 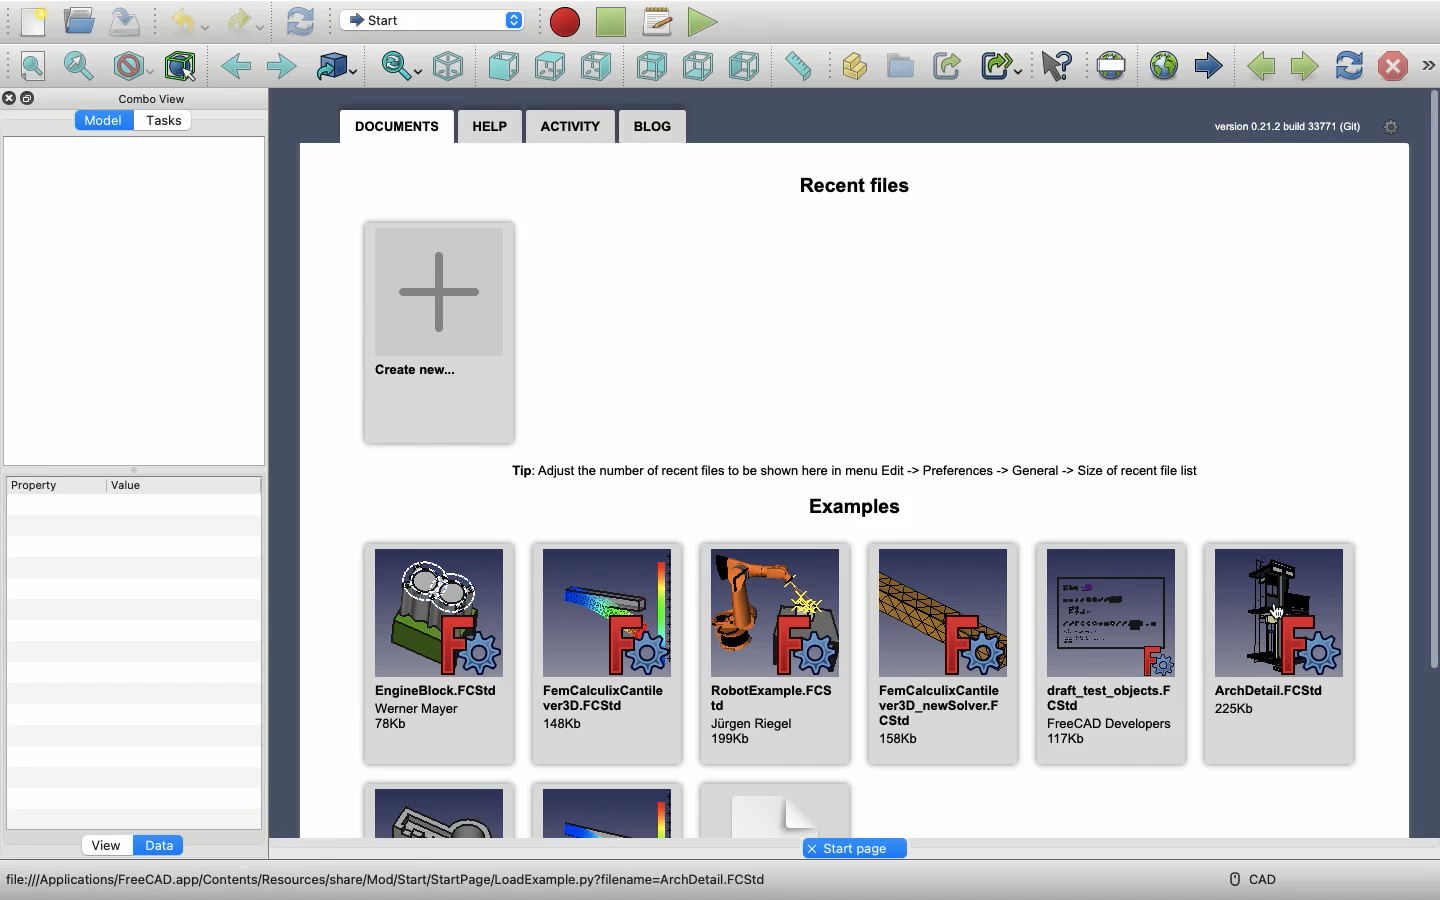 What do you see at coordinates (1347, 66) in the screenshot?
I see `Refresh web page` at bounding box center [1347, 66].